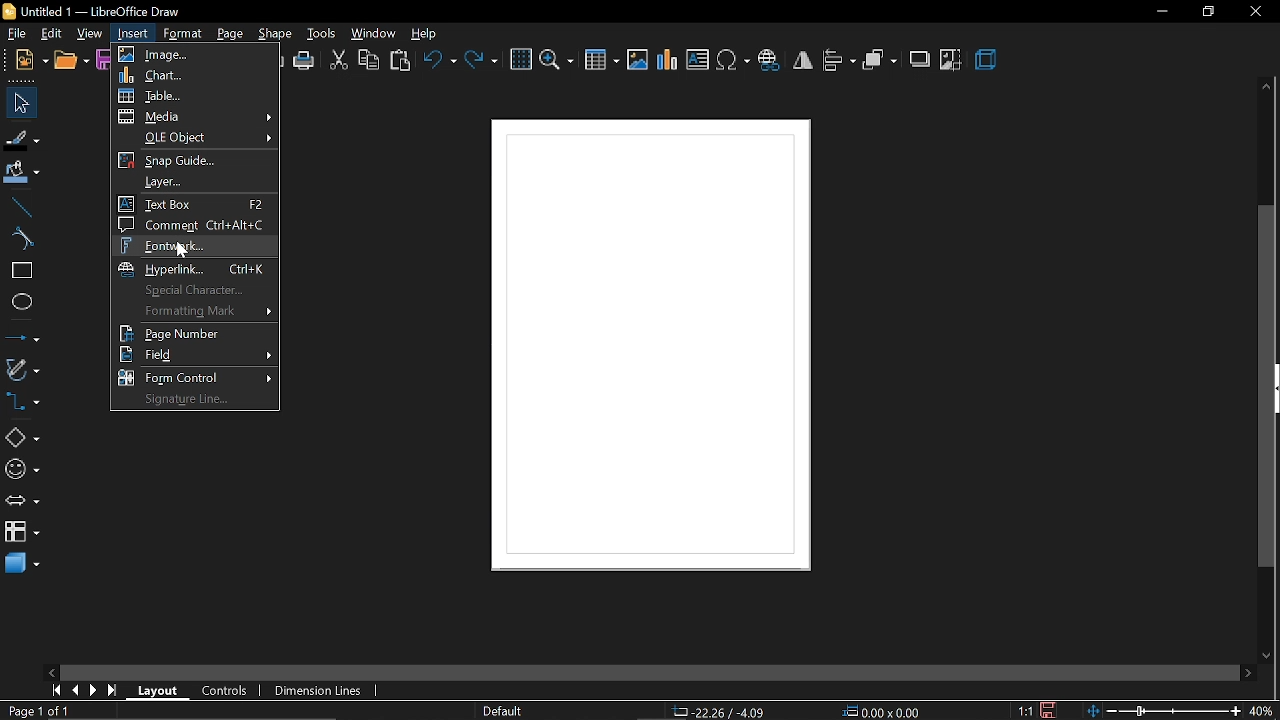 This screenshot has height=720, width=1280. What do you see at coordinates (1261, 710) in the screenshot?
I see `40%` at bounding box center [1261, 710].